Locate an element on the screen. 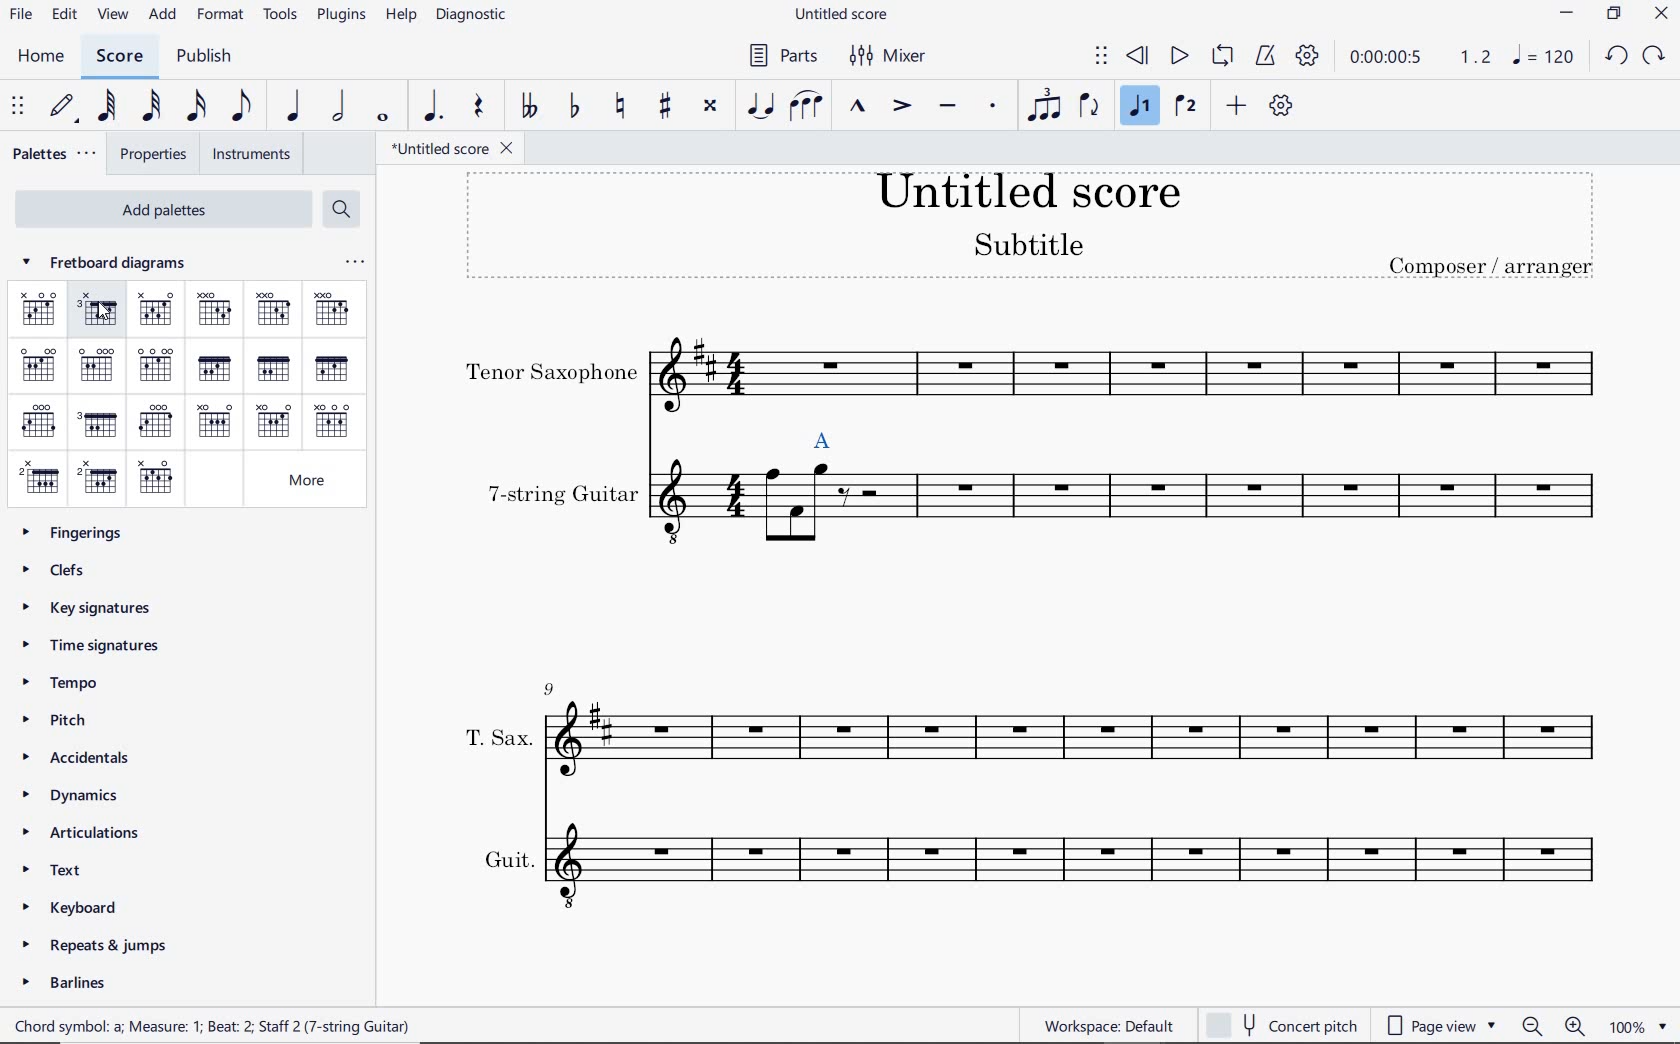 Image resolution: width=1680 pixels, height=1044 pixels. PLAYBACK SETTINGS is located at coordinates (1311, 57).